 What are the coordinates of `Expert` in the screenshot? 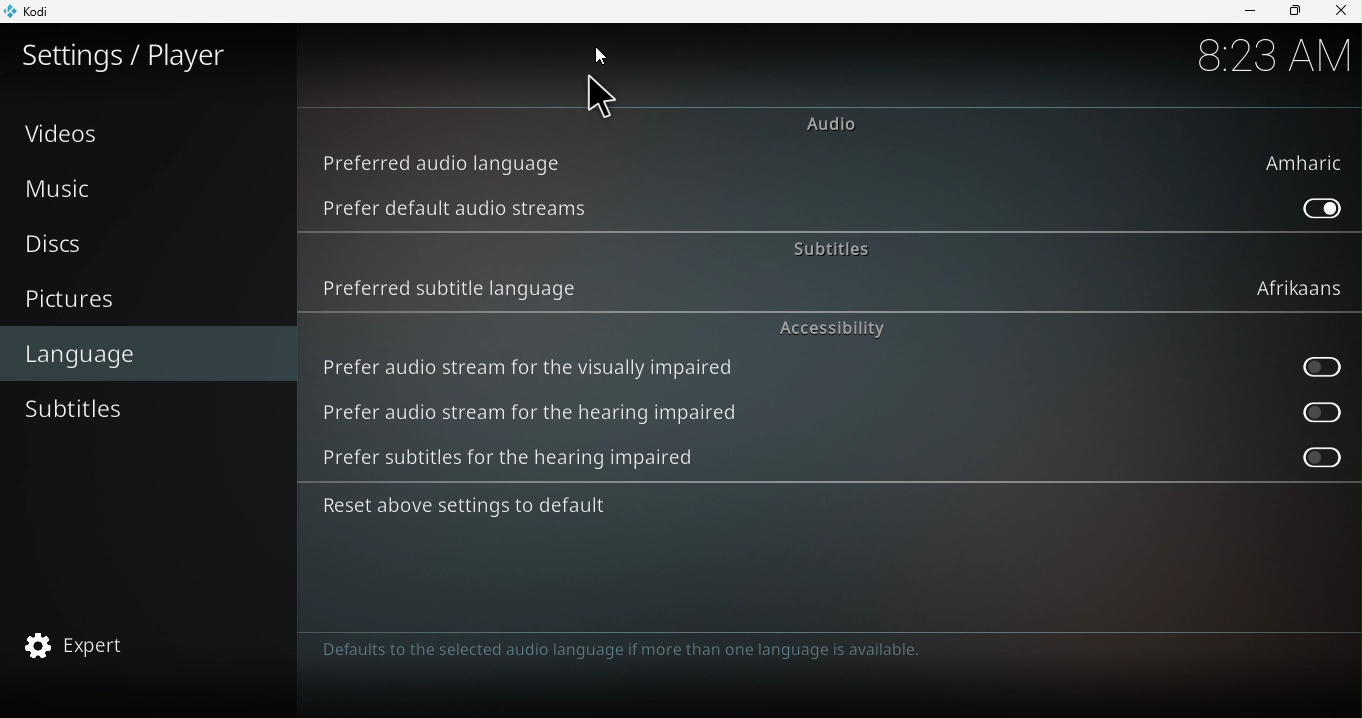 It's located at (142, 647).